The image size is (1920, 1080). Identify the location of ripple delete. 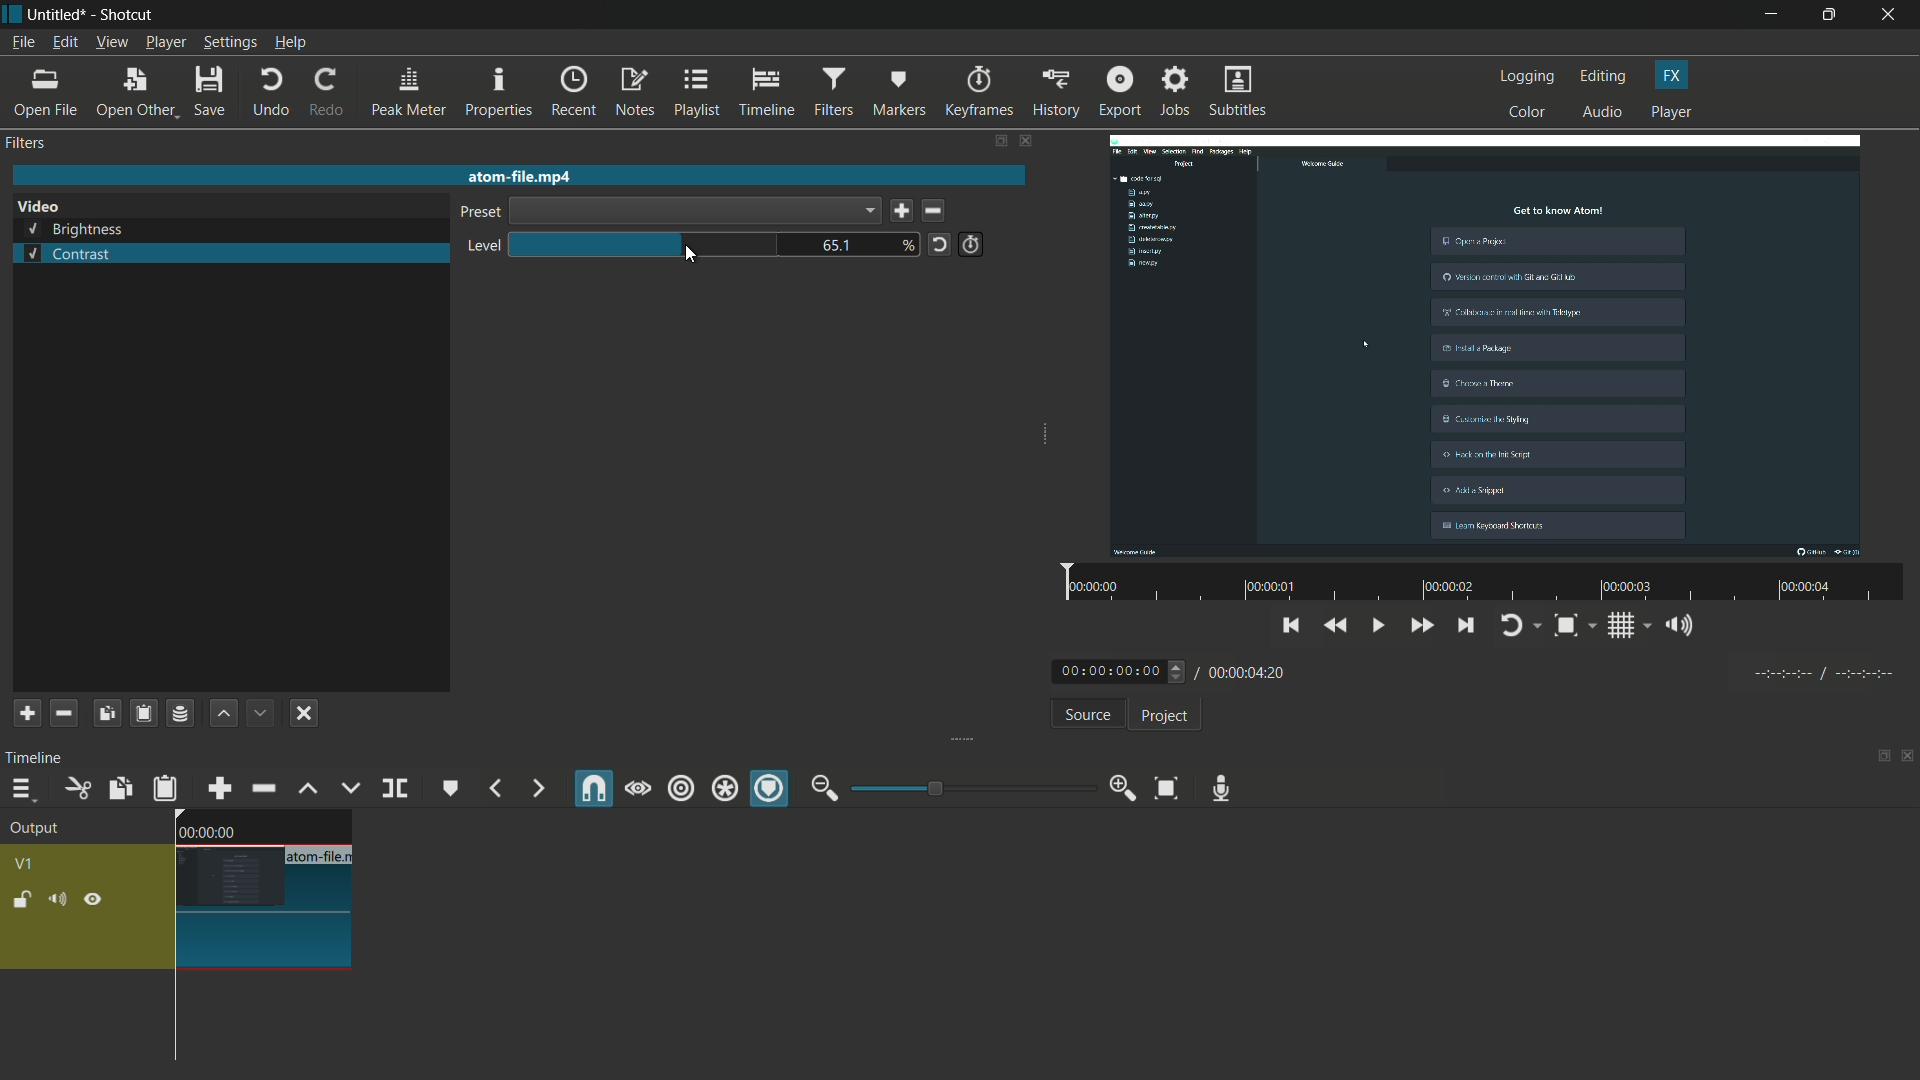
(263, 789).